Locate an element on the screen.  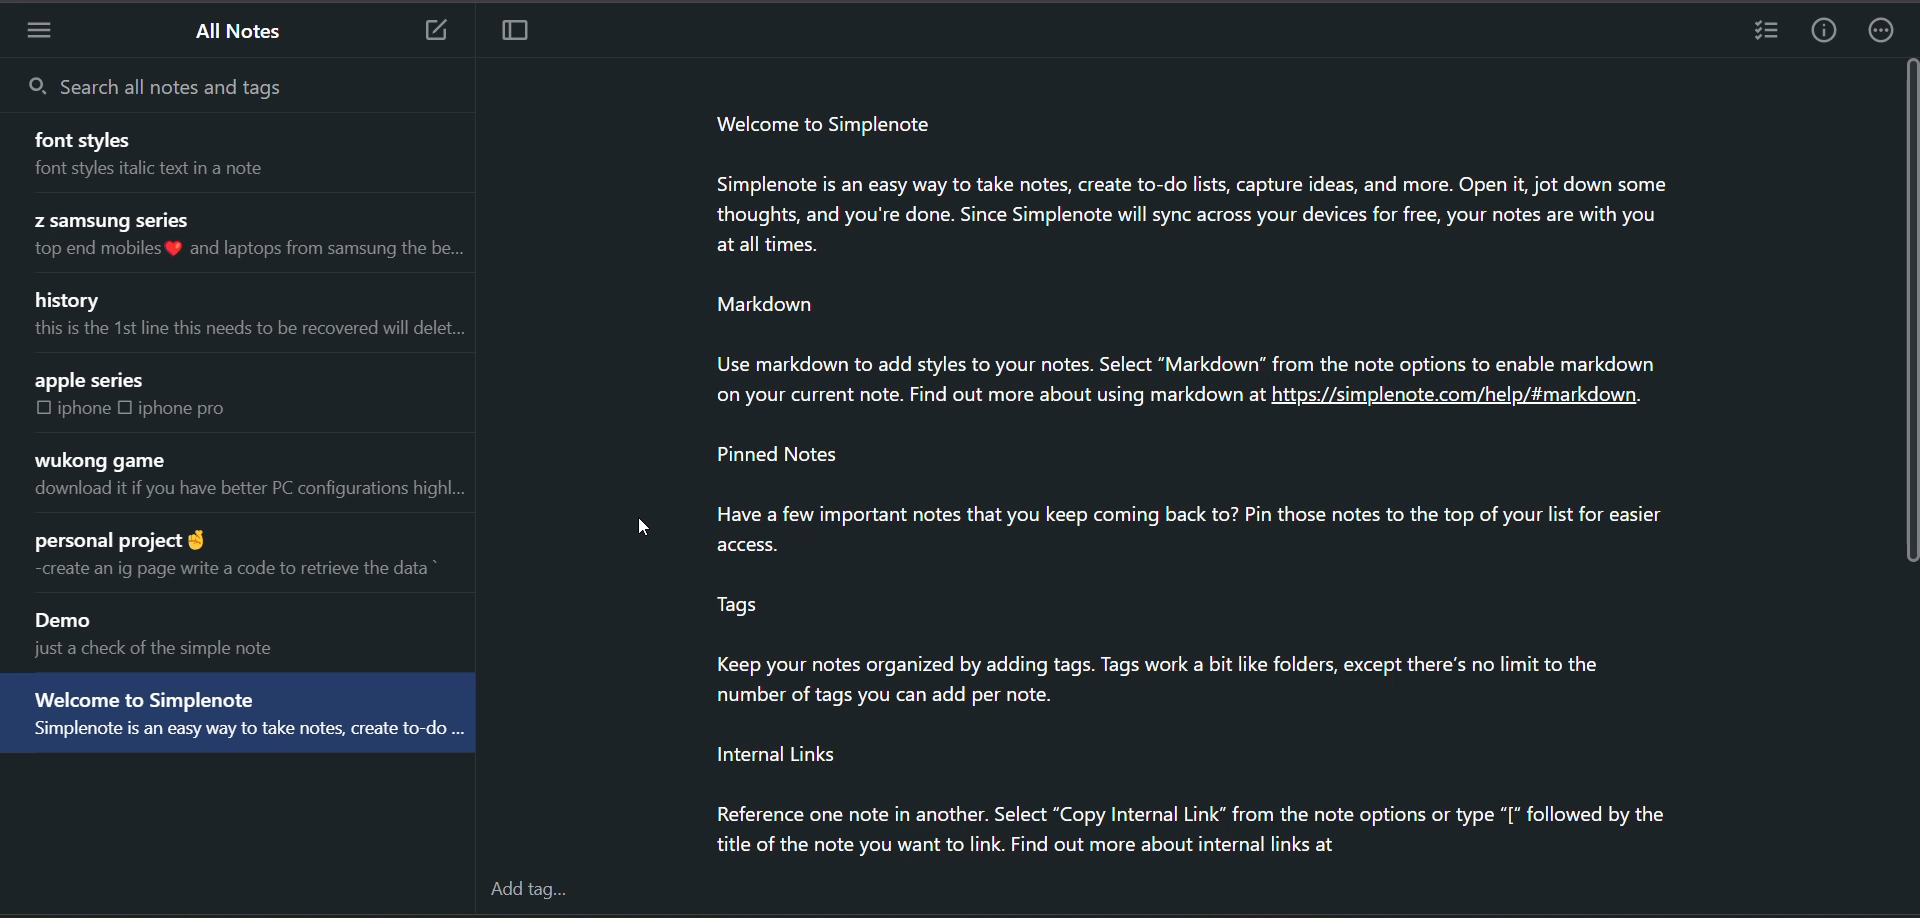
actions is located at coordinates (1881, 31).